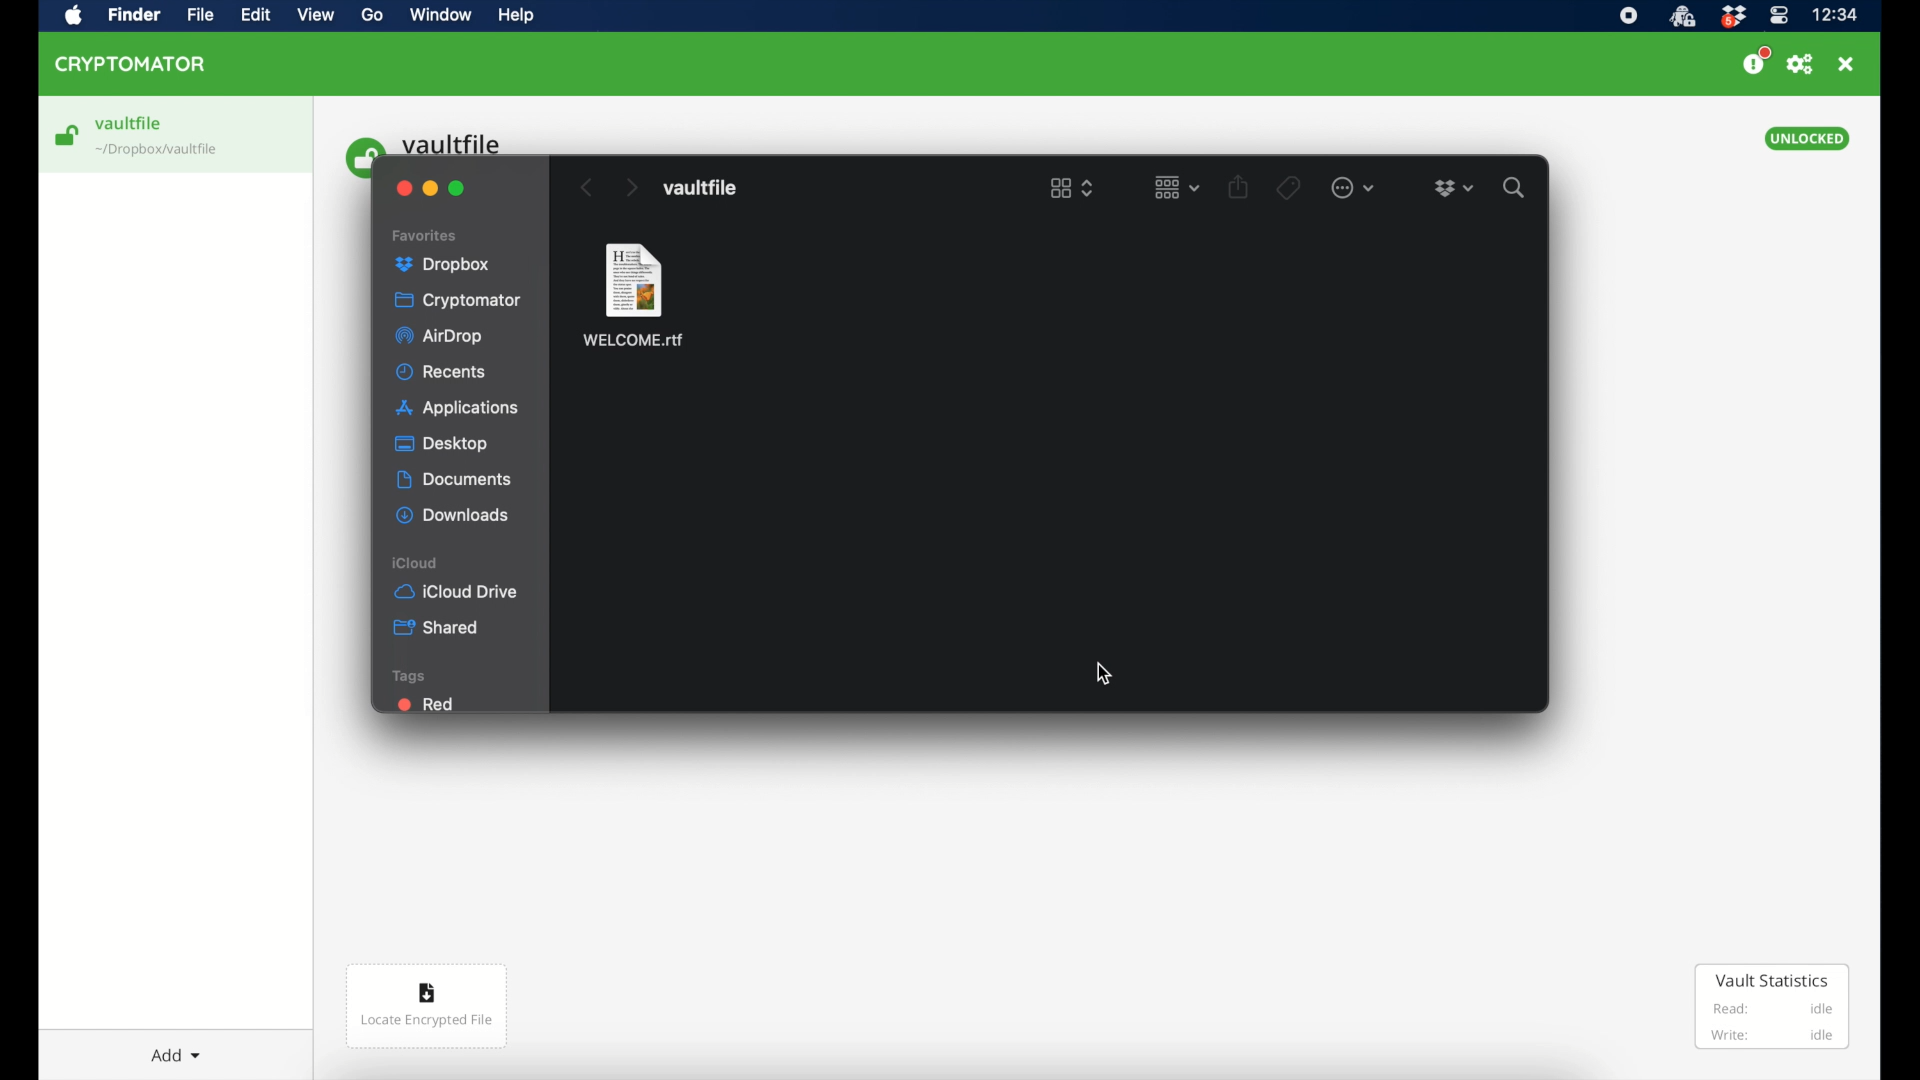  I want to click on apple icon, so click(73, 15).